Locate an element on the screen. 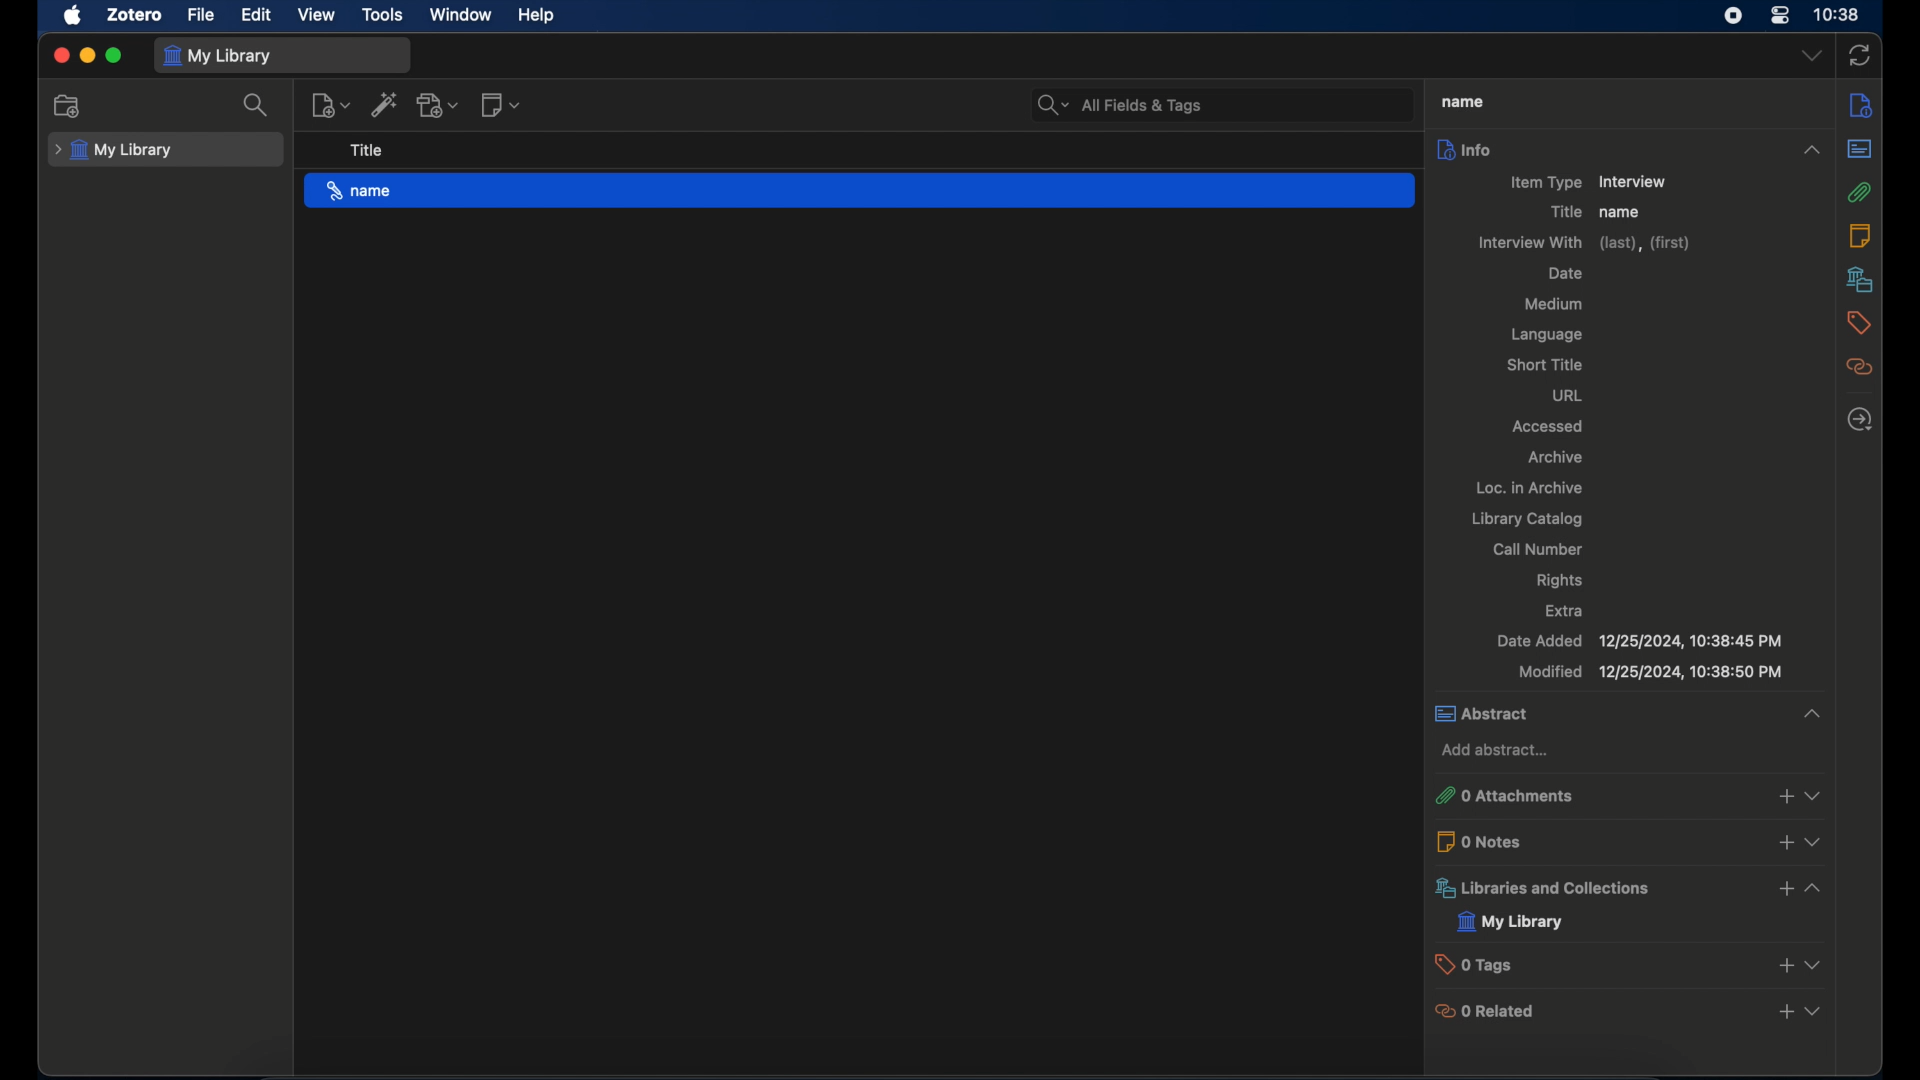 The width and height of the screenshot is (1920, 1080). 0 attachments is located at coordinates (1506, 795).